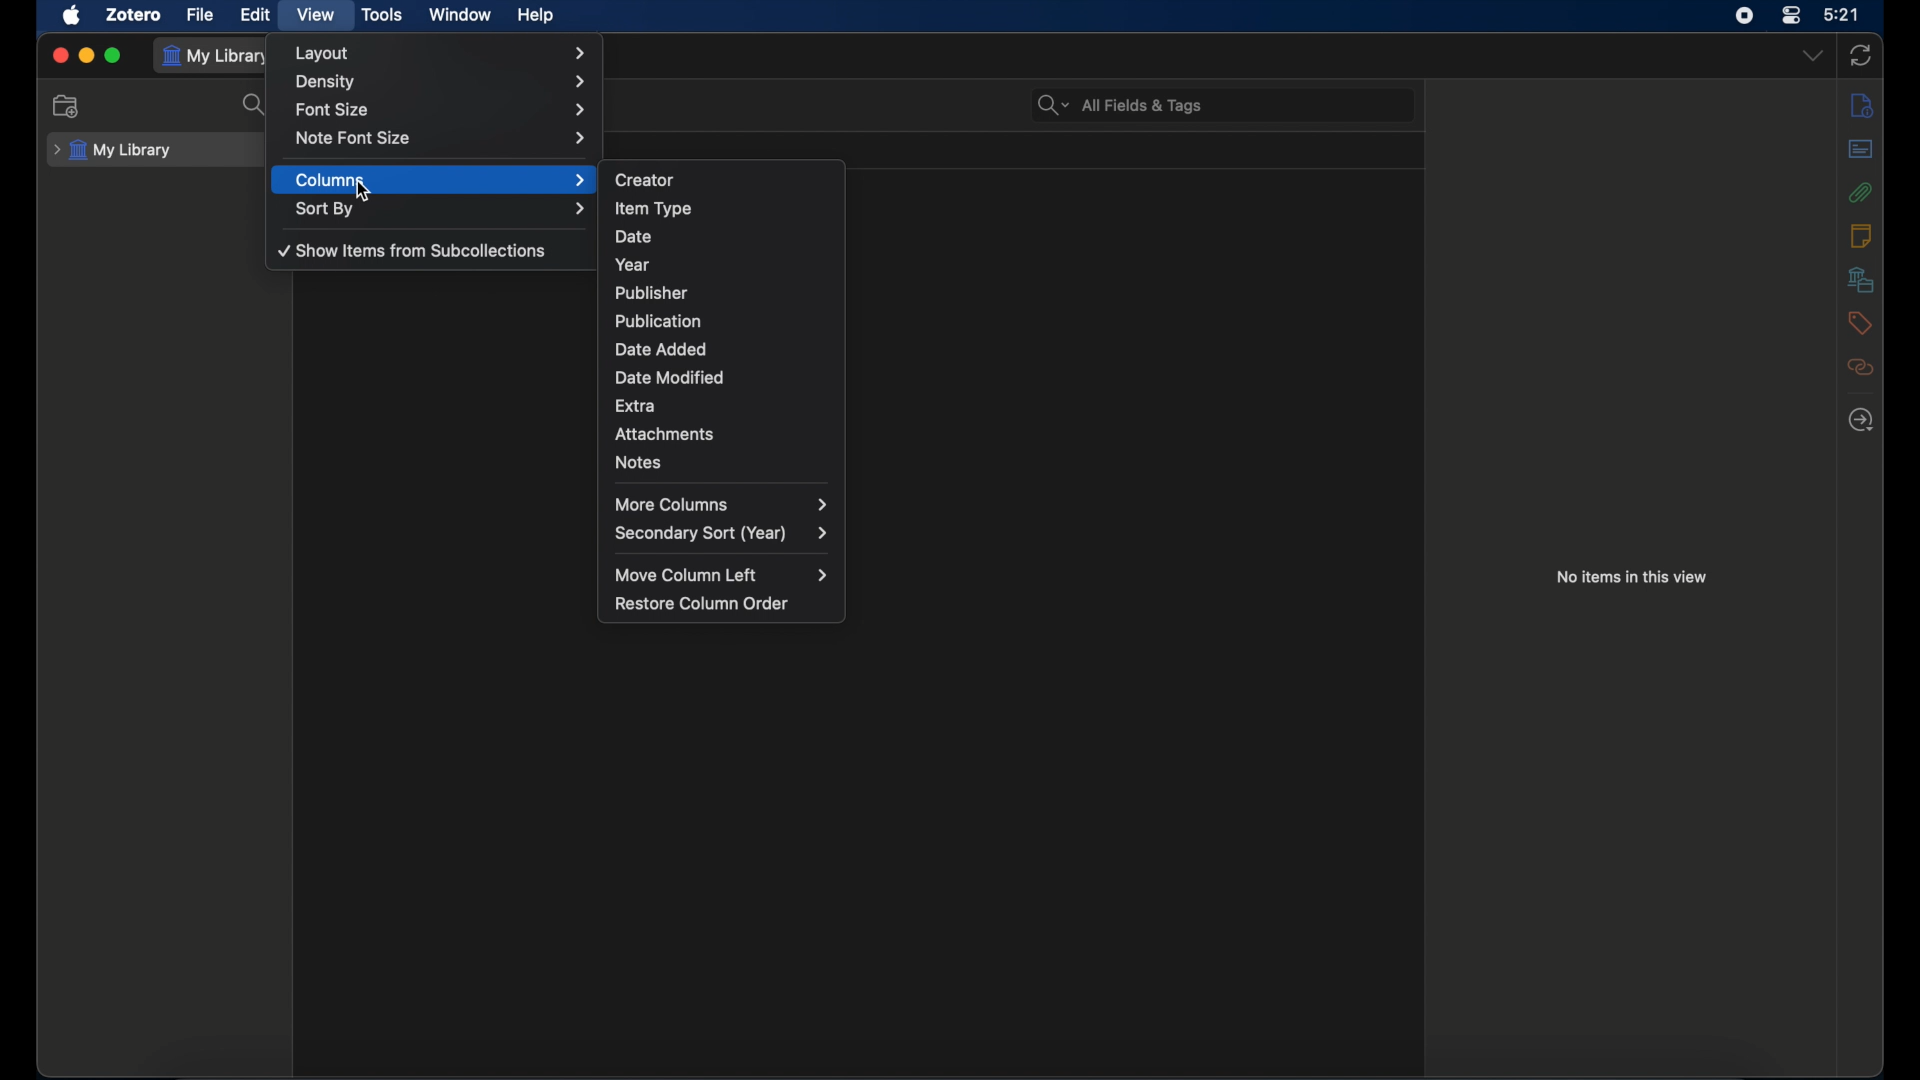 Image resolution: width=1920 pixels, height=1080 pixels. I want to click on item type, so click(726, 206).